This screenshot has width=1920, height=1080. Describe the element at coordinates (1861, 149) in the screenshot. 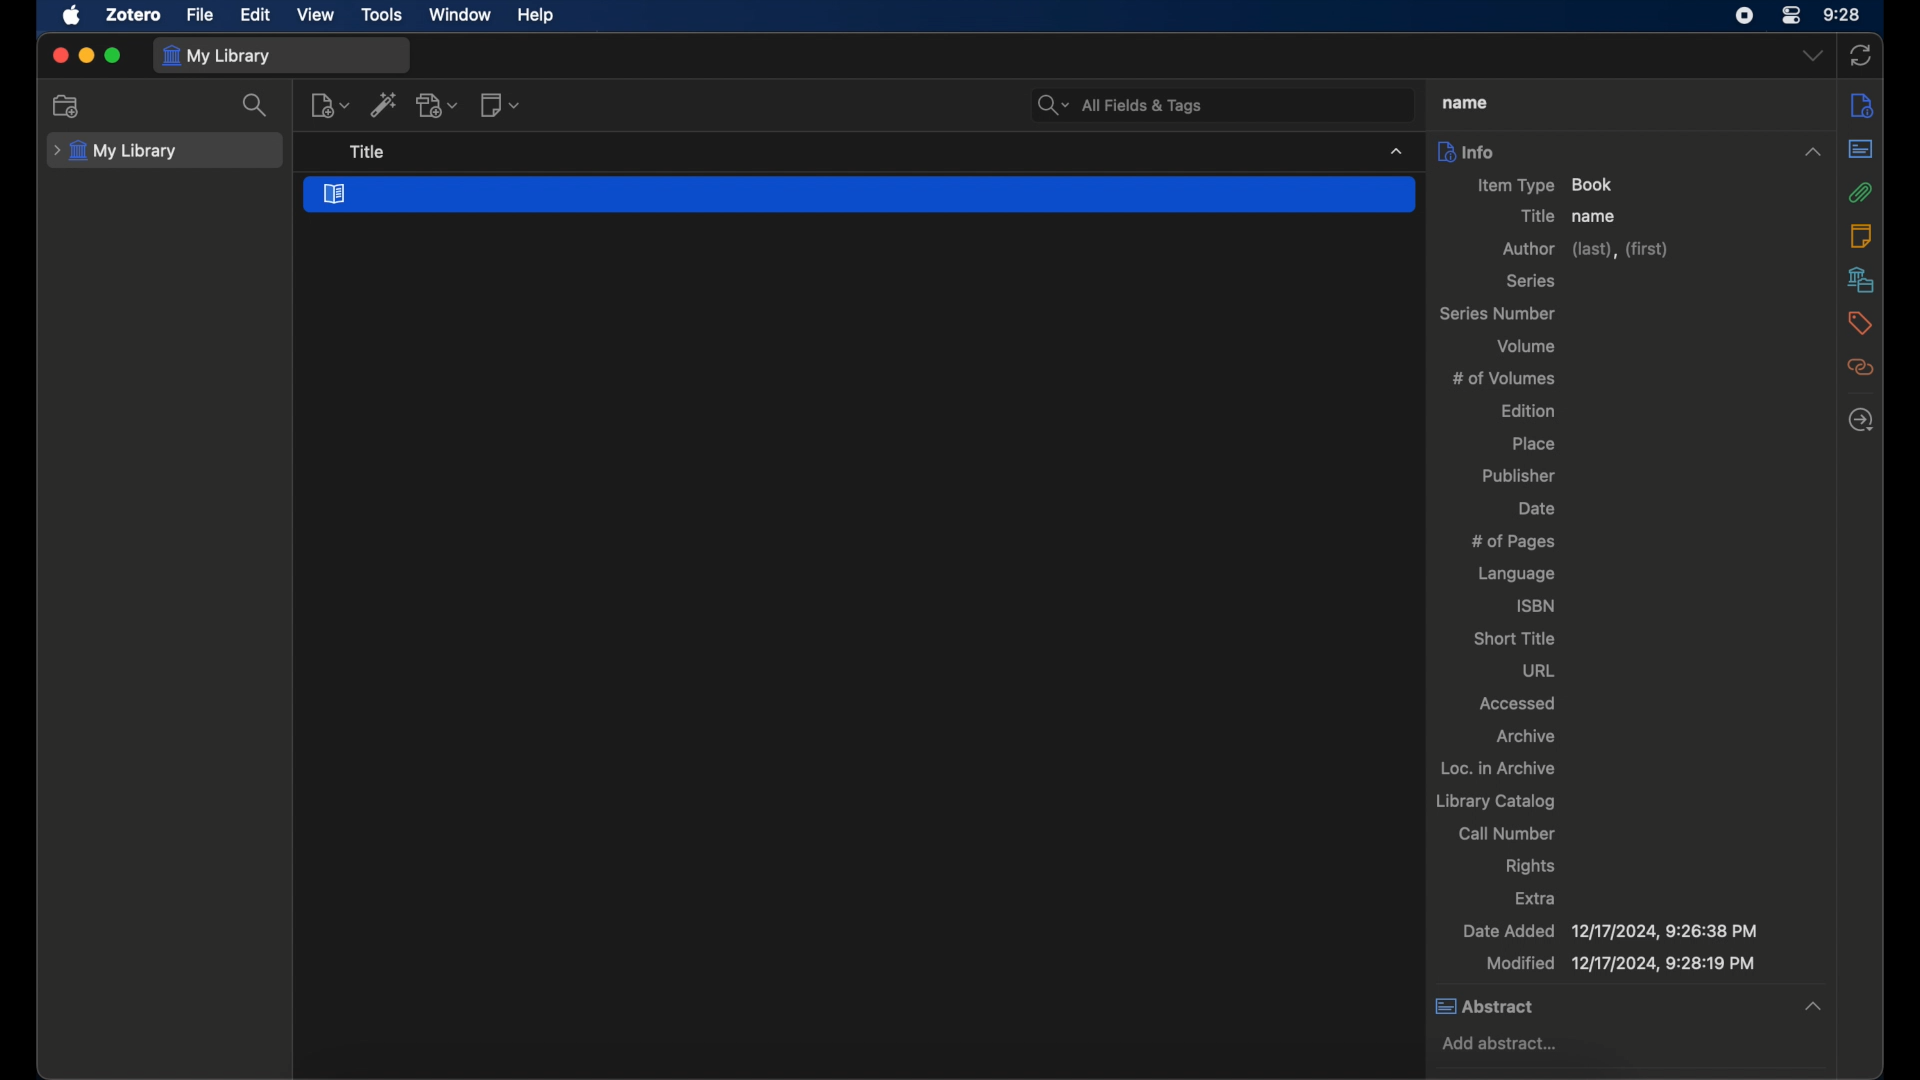

I see `abstract` at that location.